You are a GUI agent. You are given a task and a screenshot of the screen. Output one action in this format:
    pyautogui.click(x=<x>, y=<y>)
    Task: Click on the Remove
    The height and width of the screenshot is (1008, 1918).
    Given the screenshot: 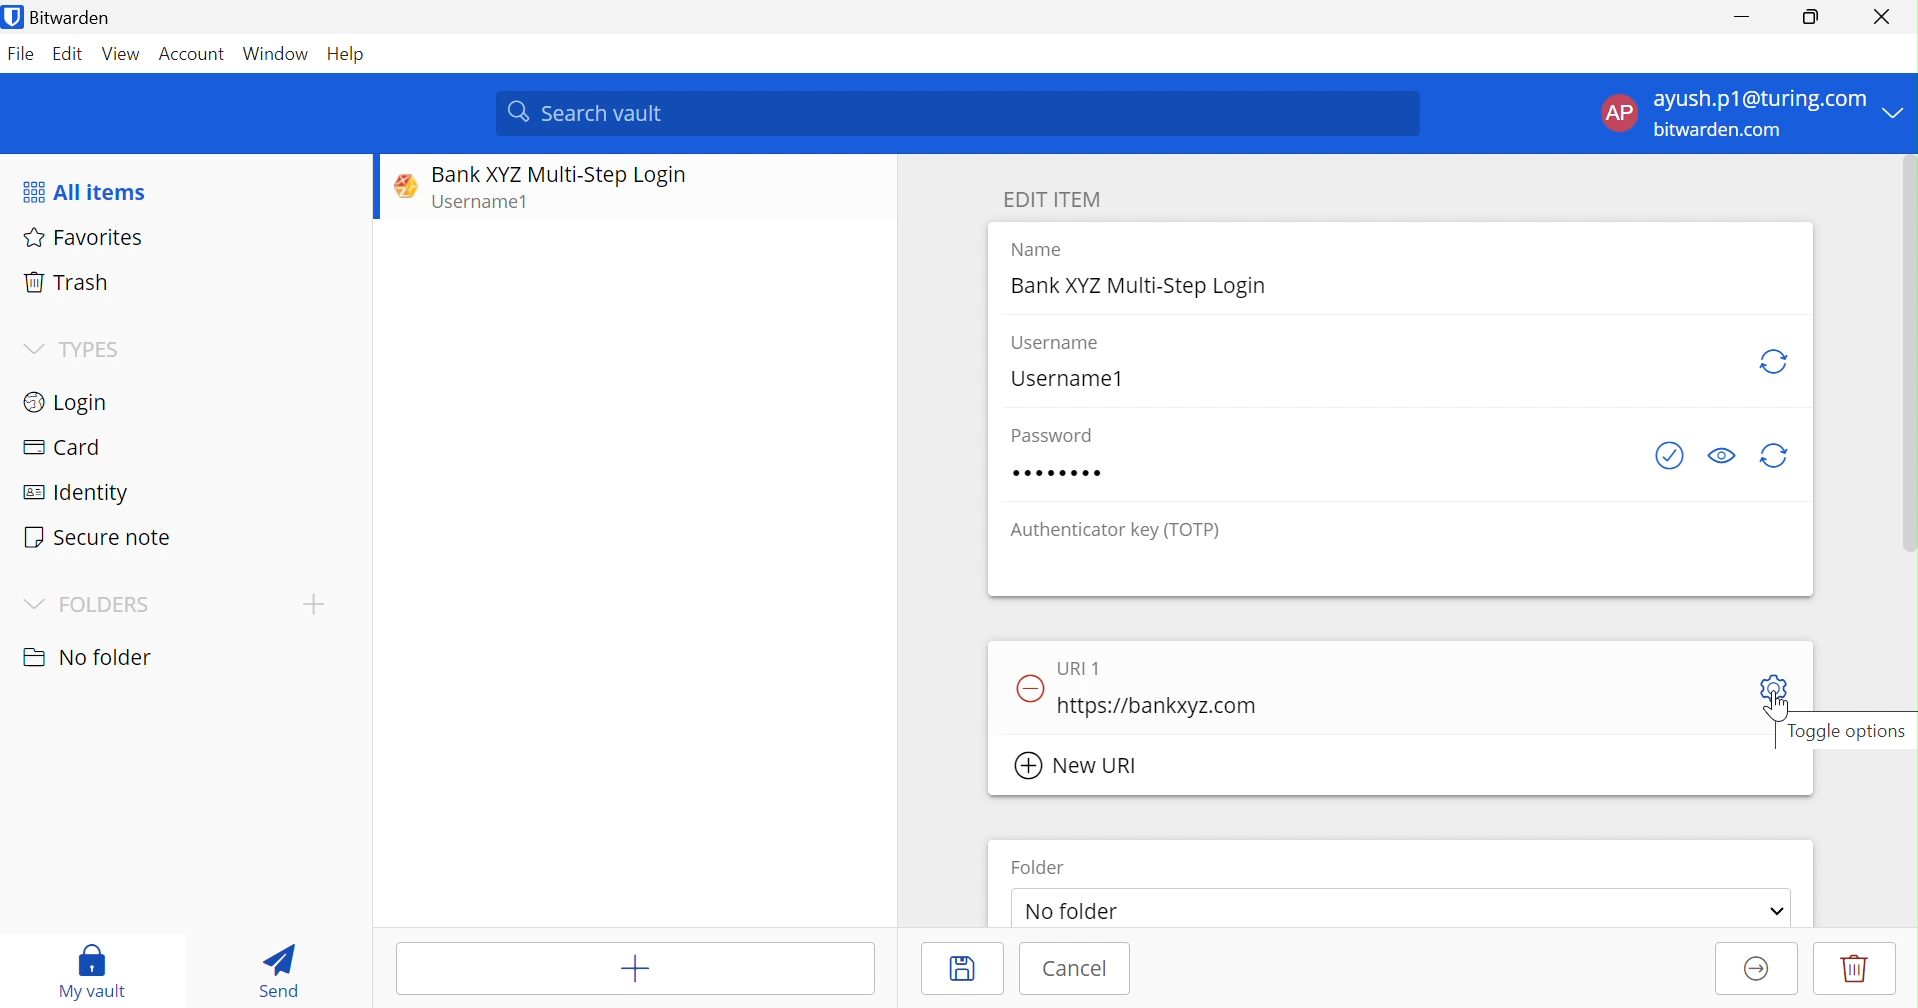 What is the action you would take?
    pyautogui.click(x=1029, y=685)
    